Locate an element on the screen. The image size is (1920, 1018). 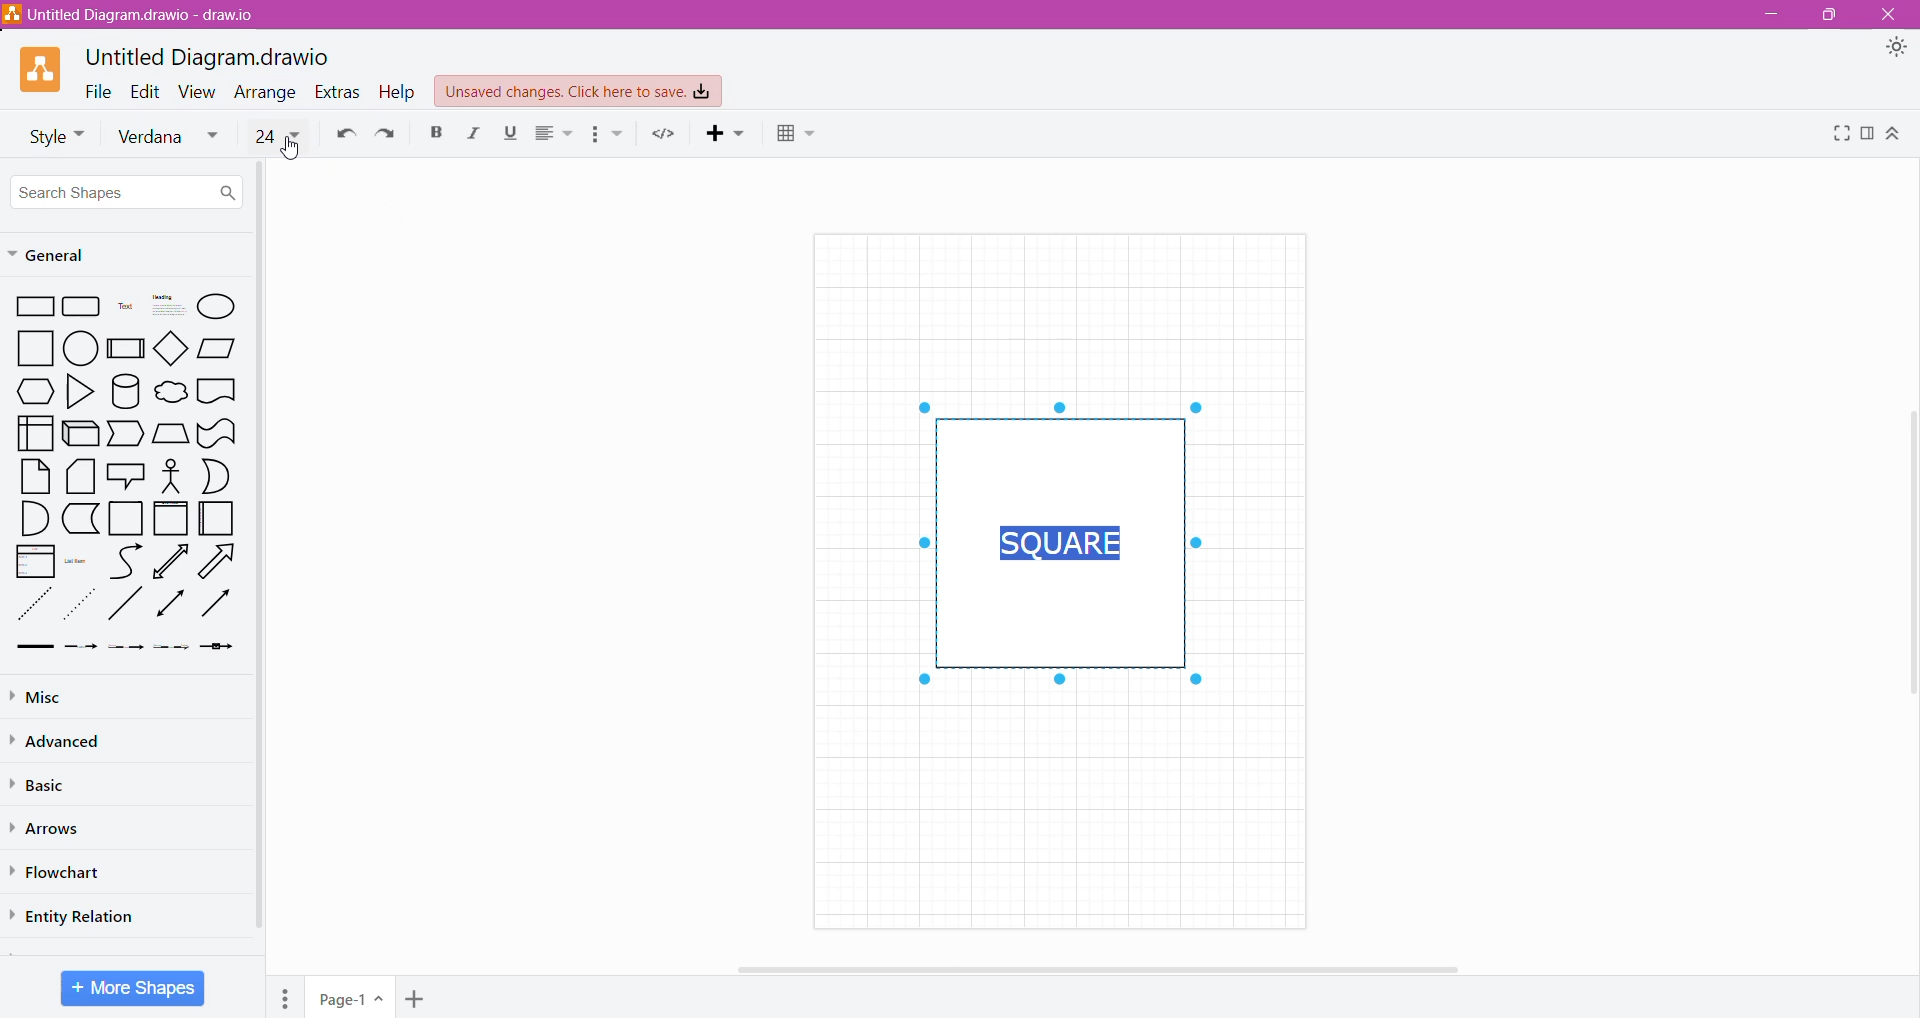
Speech Bubble is located at coordinates (127, 473).